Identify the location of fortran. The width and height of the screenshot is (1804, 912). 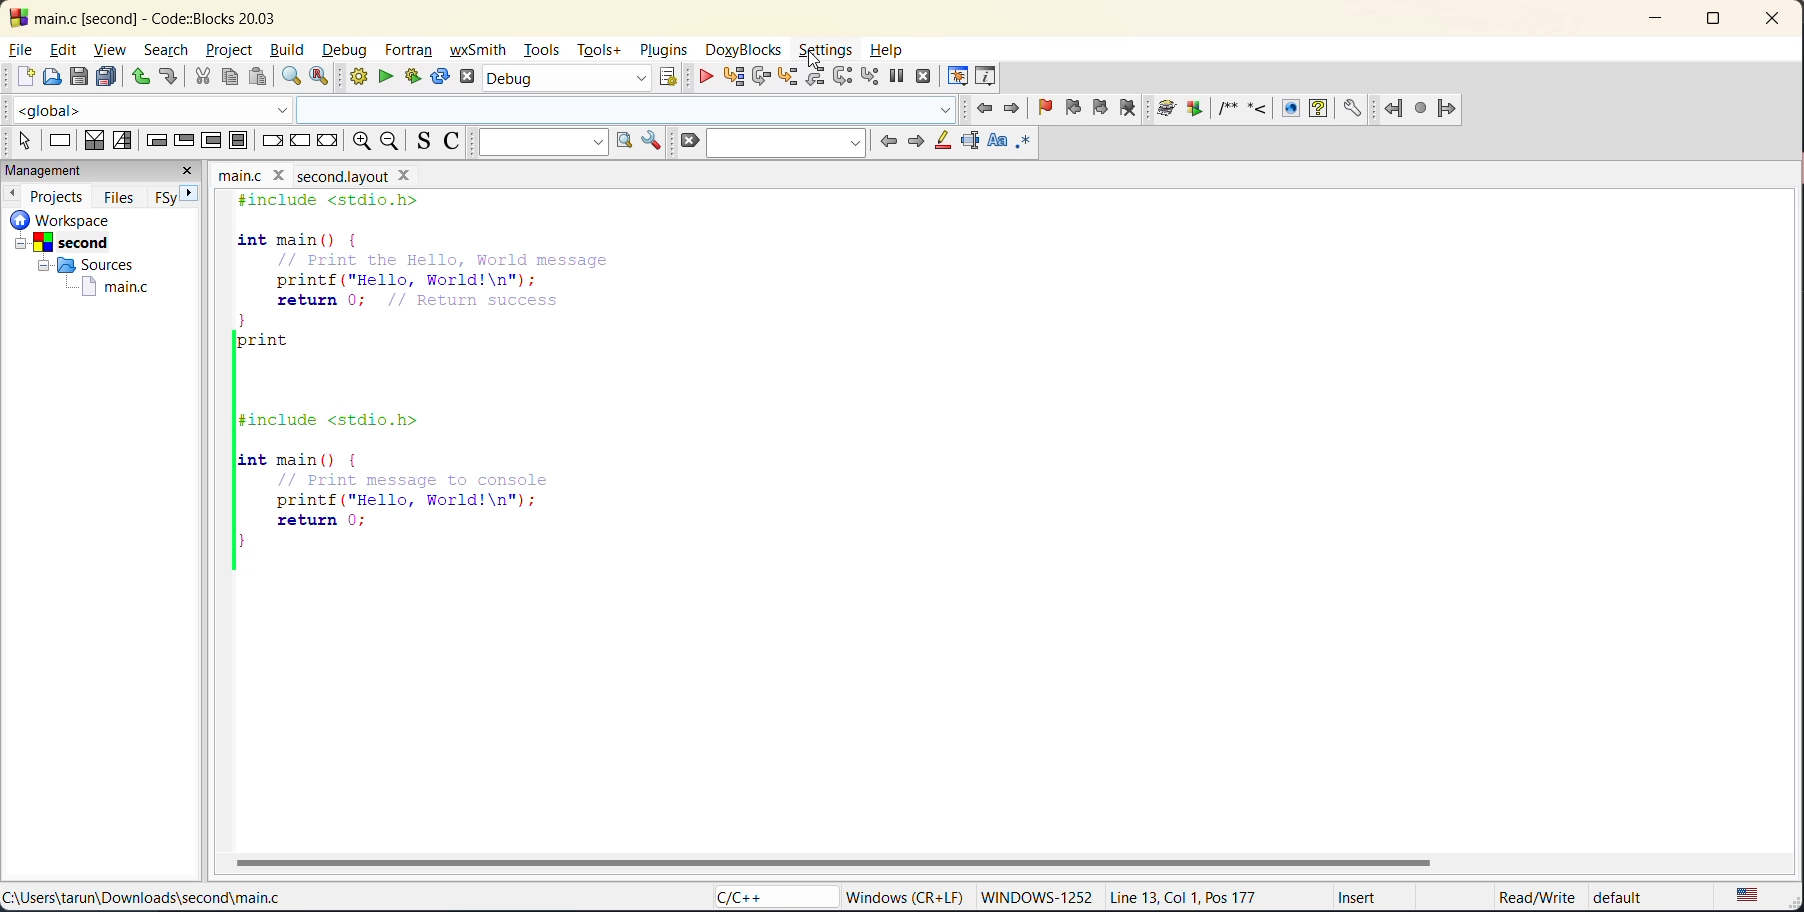
(412, 52).